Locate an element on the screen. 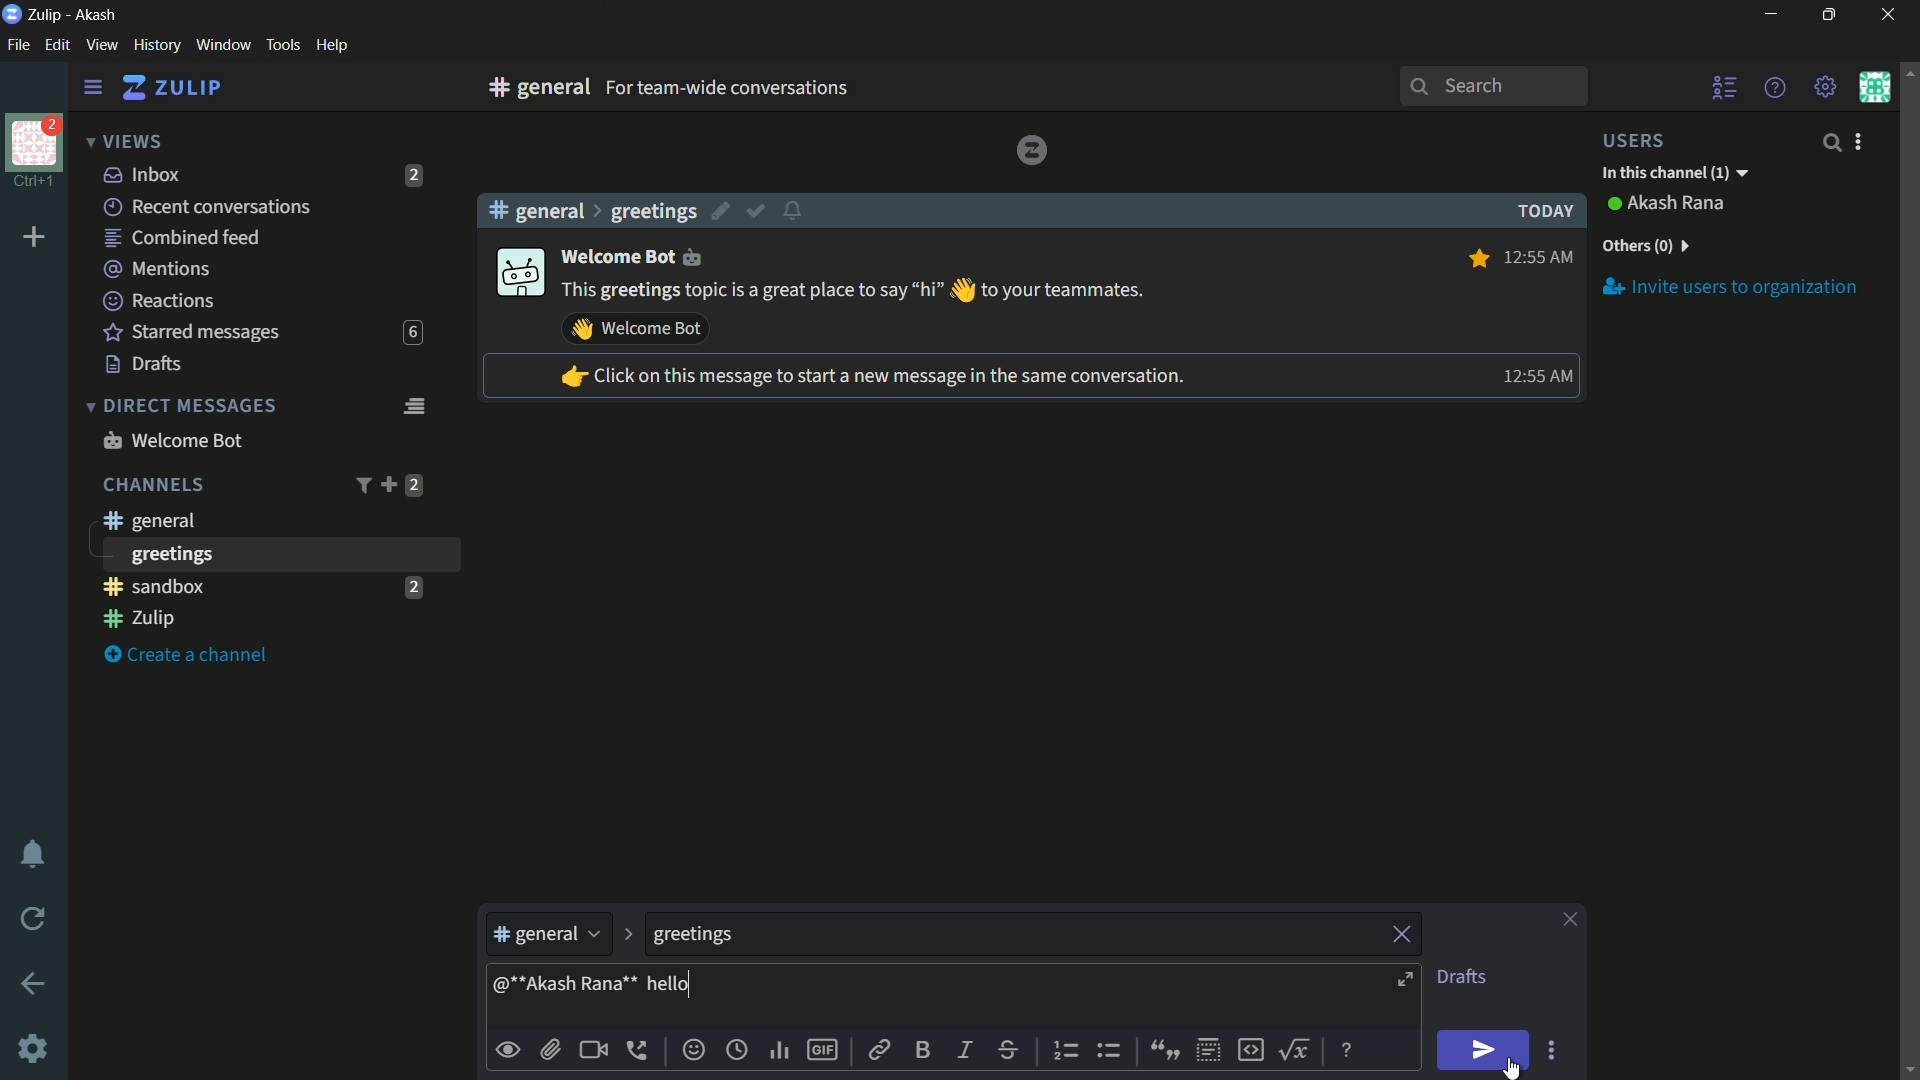 This screenshot has width=1920, height=1080. expand is located at coordinates (1408, 982).